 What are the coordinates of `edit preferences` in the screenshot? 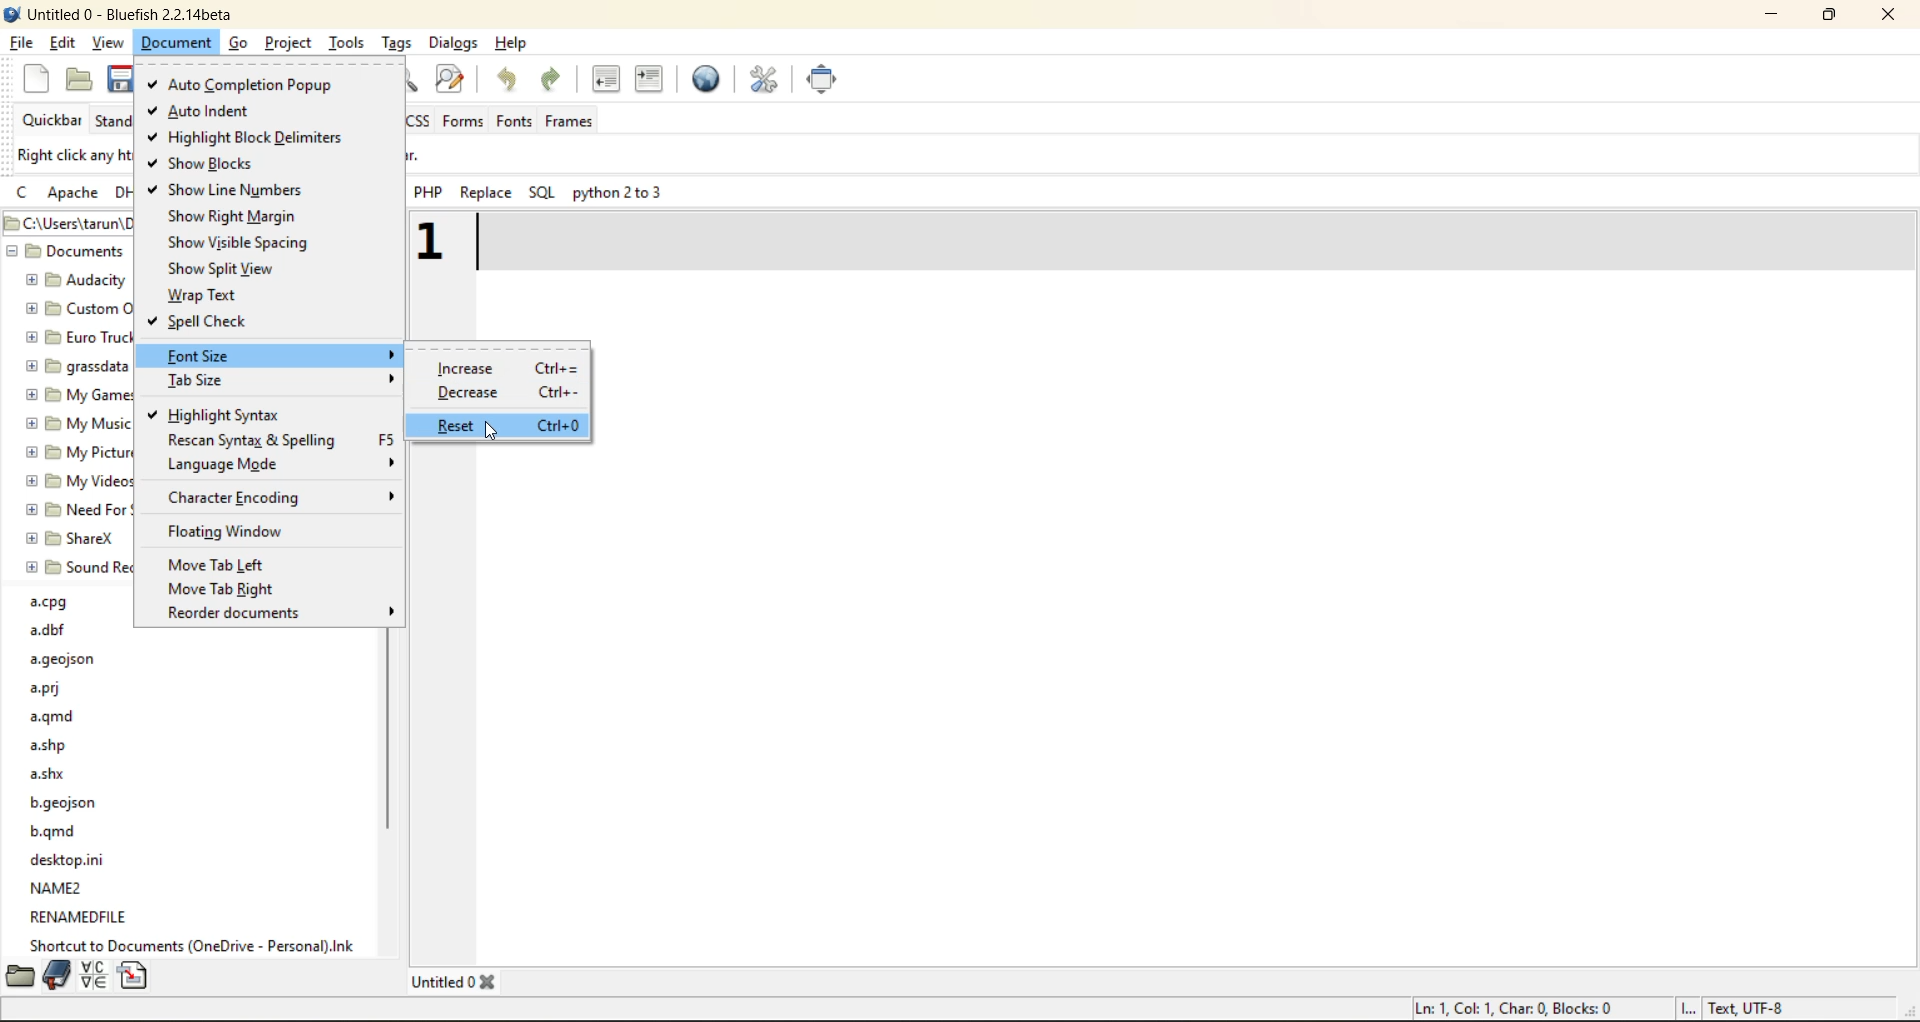 It's located at (762, 81).